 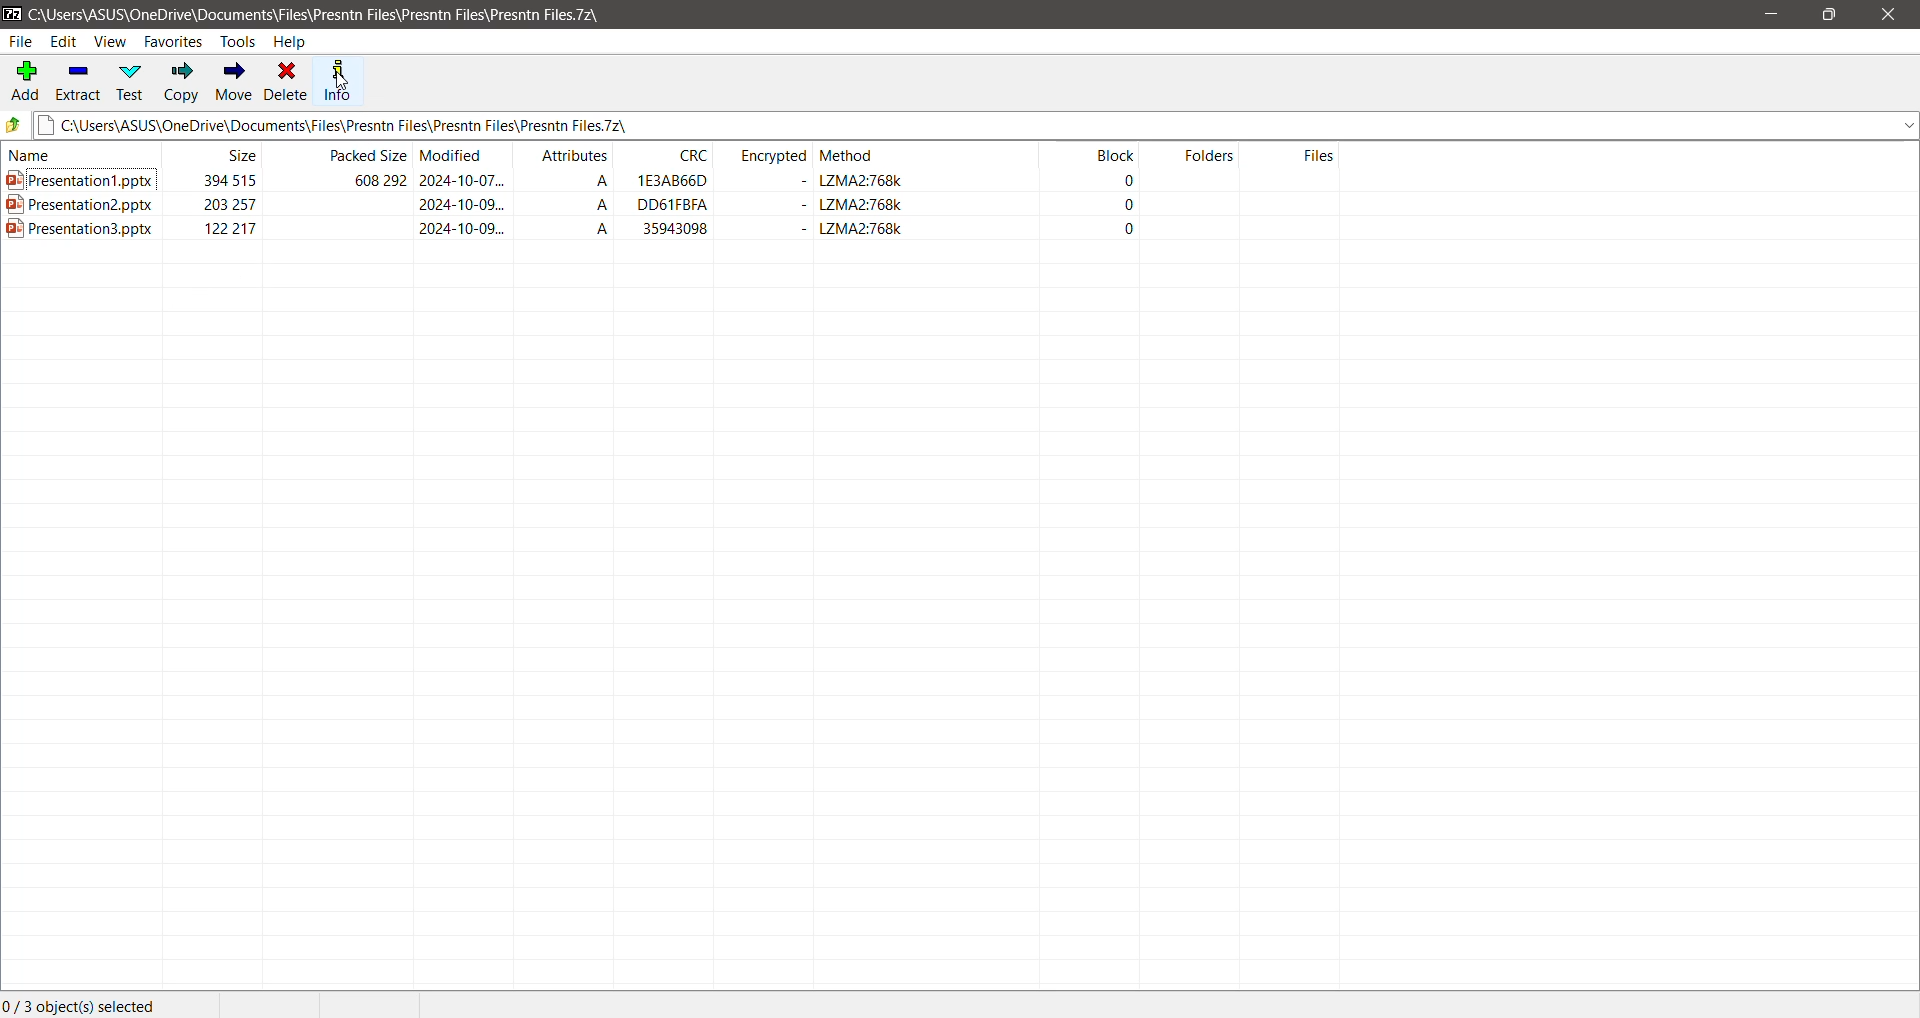 What do you see at coordinates (976, 128) in the screenshot?
I see `c\Users\ASUS\OneDrive\Documents\Files\Presntn Files\Presntn Files\presntn` at bounding box center [976, 128].